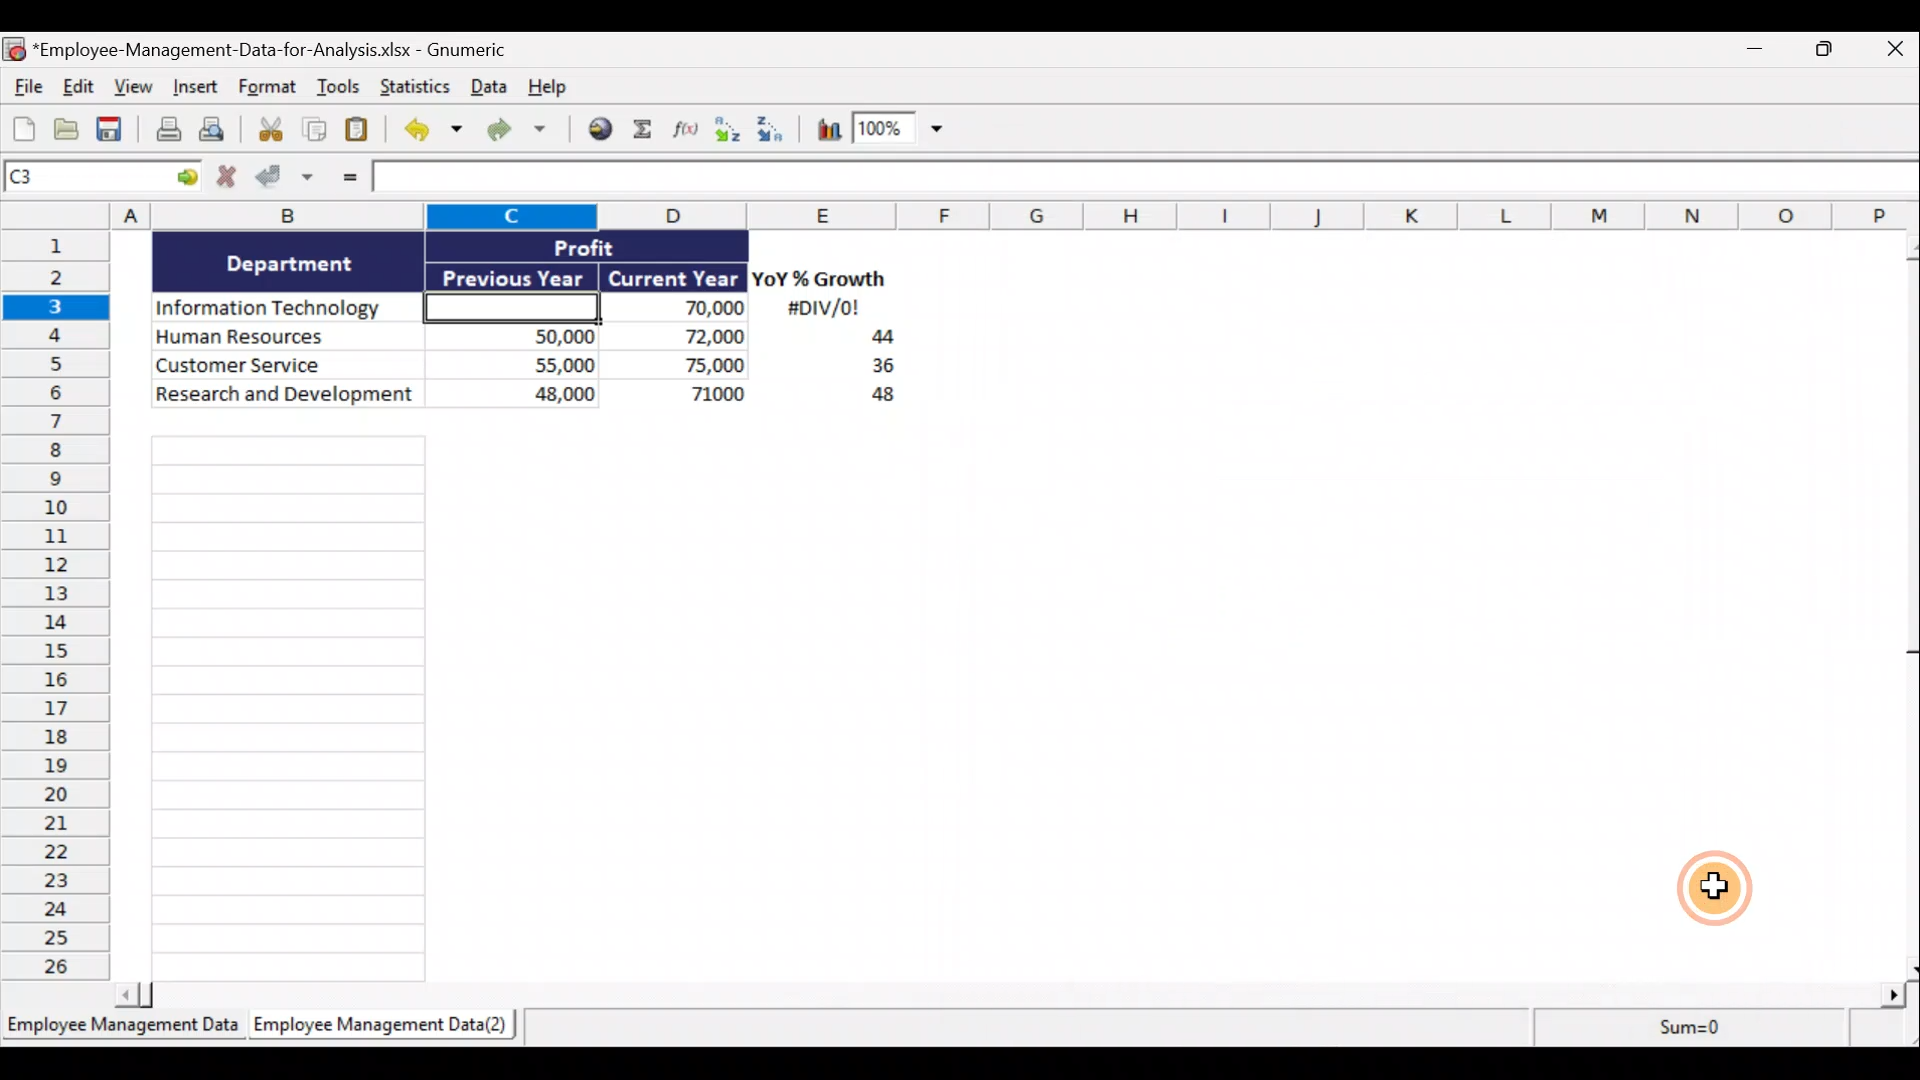  I want to click on *Employee-Management-Data-for-Analysis.xlsx - Gnumeric, so click(293, 48).